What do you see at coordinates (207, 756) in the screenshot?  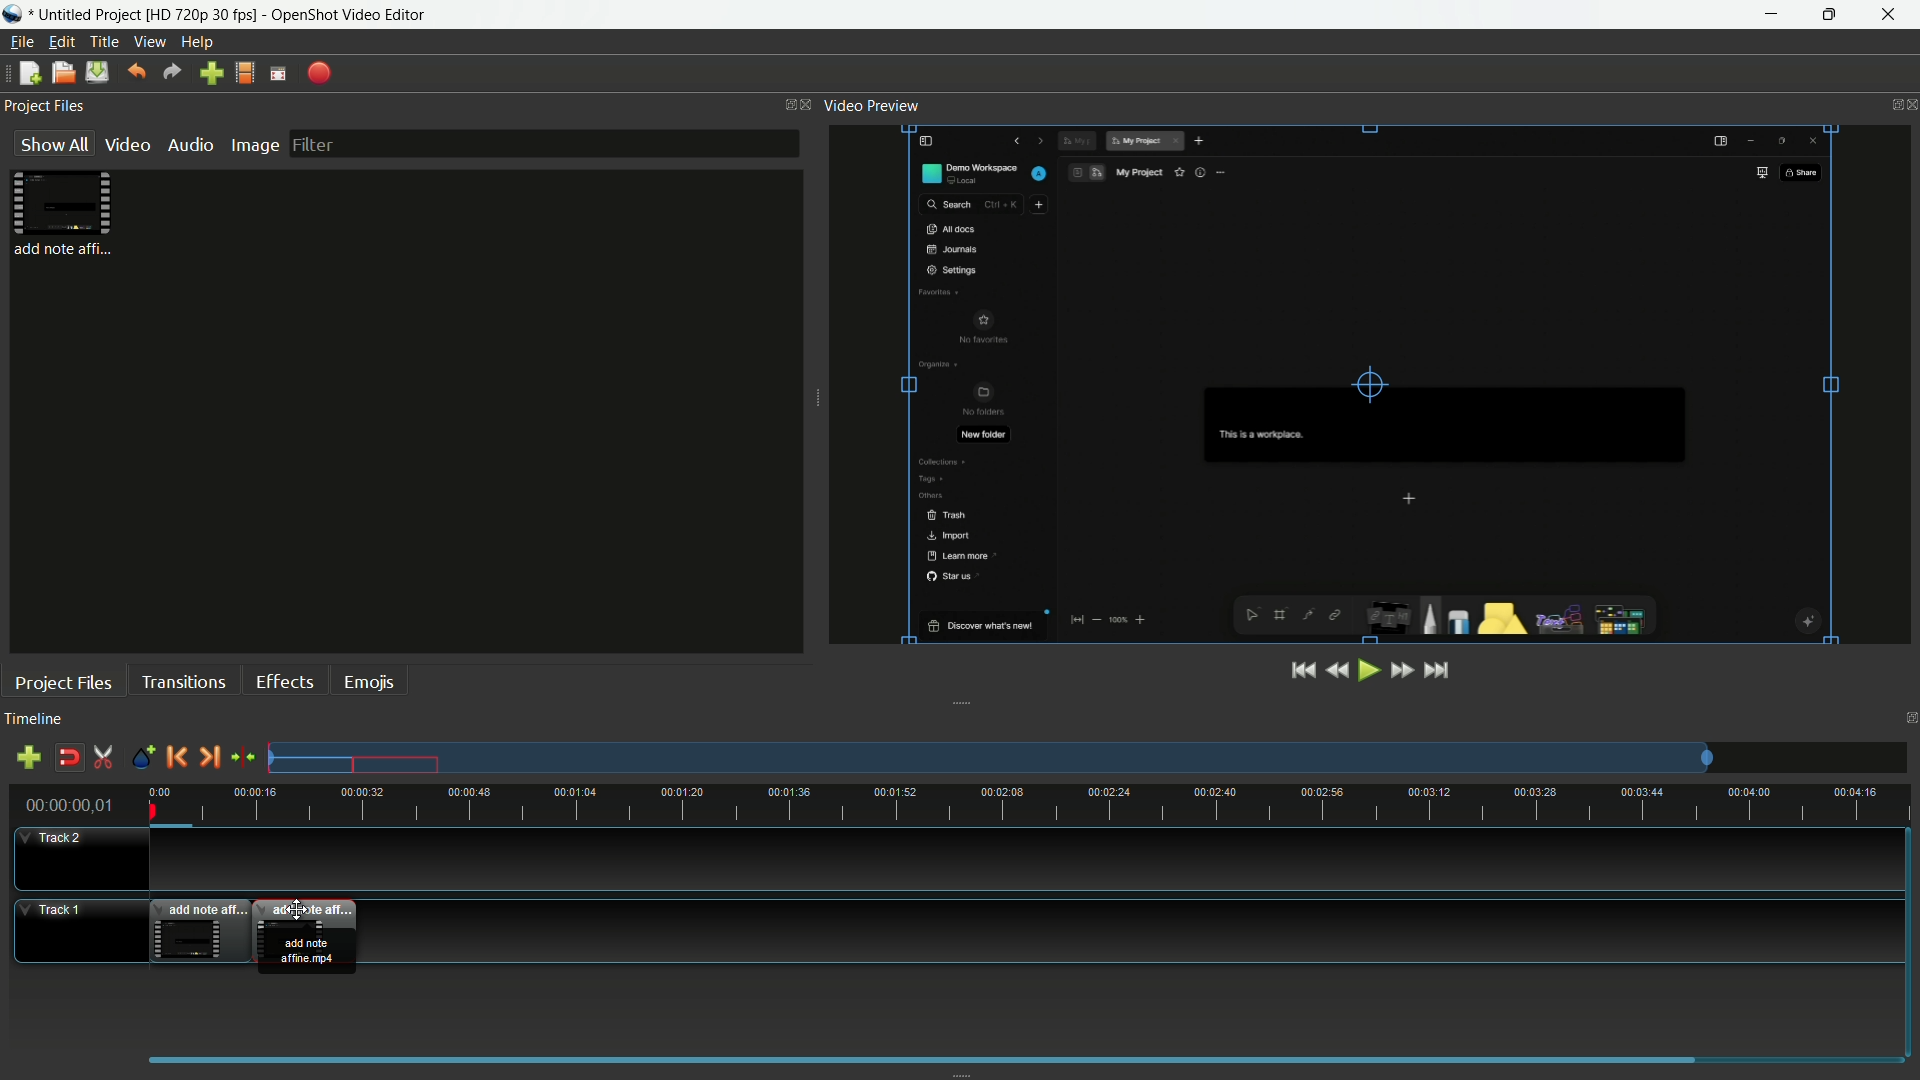 I see `next marker` at bounding box center [207, 756].